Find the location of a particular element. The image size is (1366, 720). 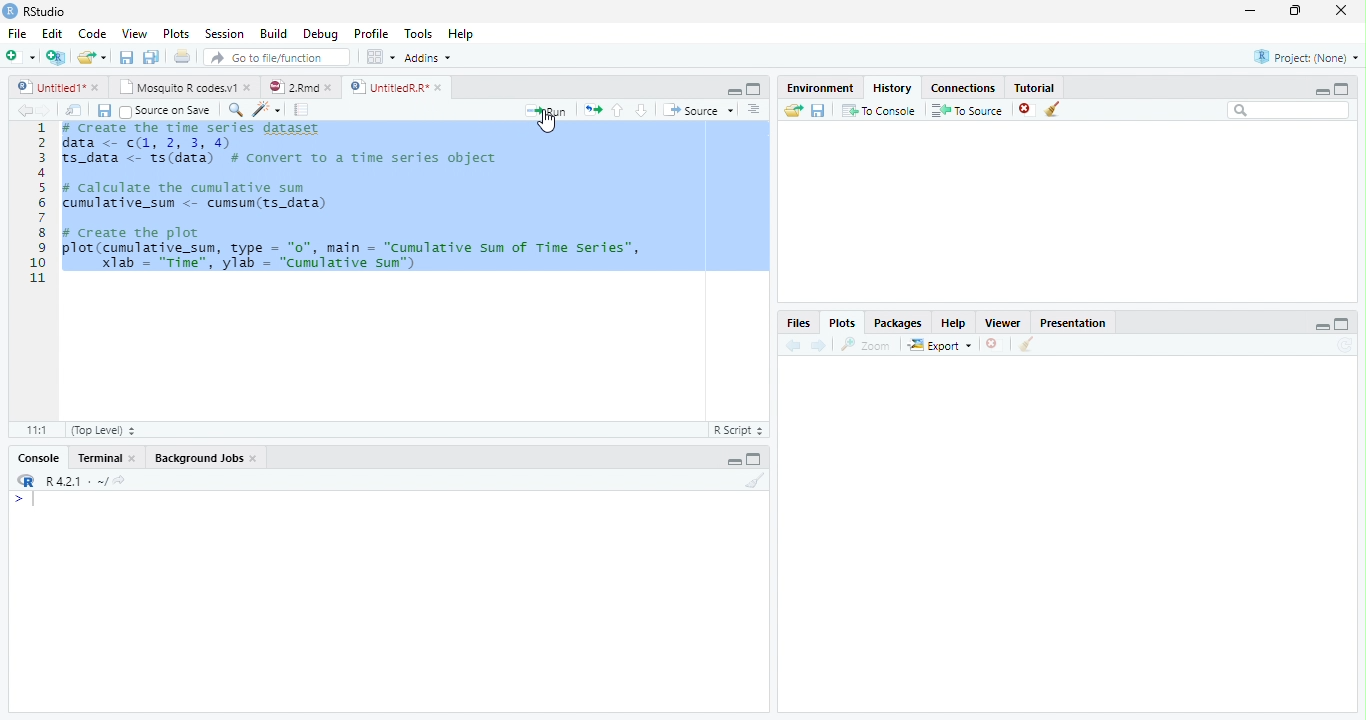

Plots is located at coordinates (177, 34).